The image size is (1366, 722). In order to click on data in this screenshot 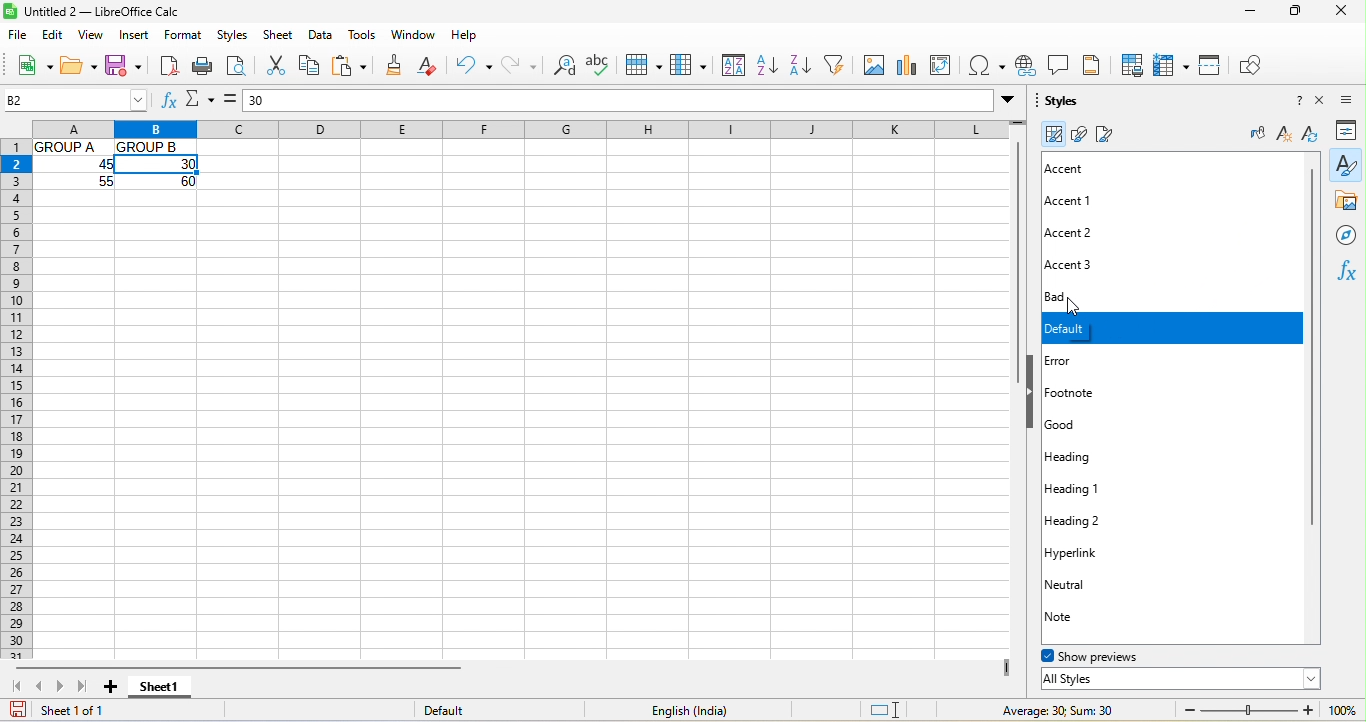, I will do `click(325, 36)`.